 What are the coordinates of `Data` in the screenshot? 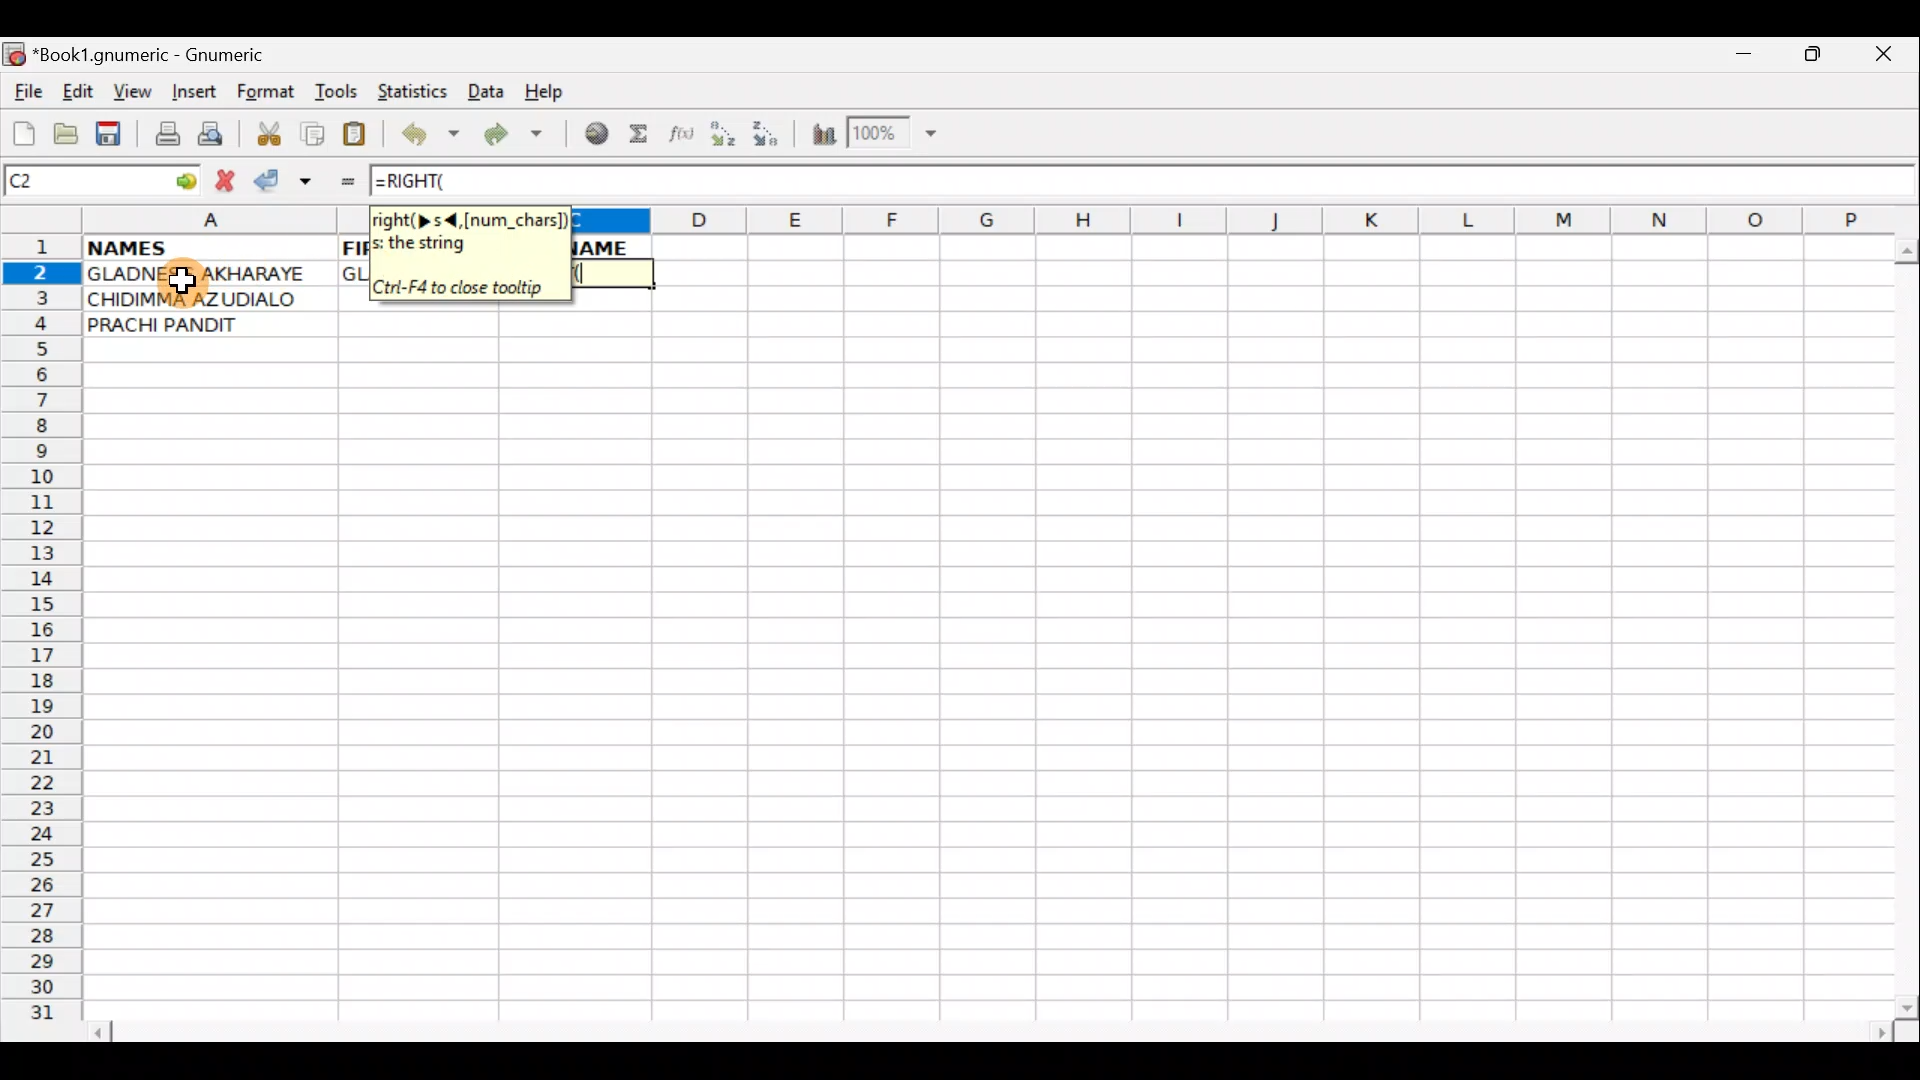 It's located at (485, 90).